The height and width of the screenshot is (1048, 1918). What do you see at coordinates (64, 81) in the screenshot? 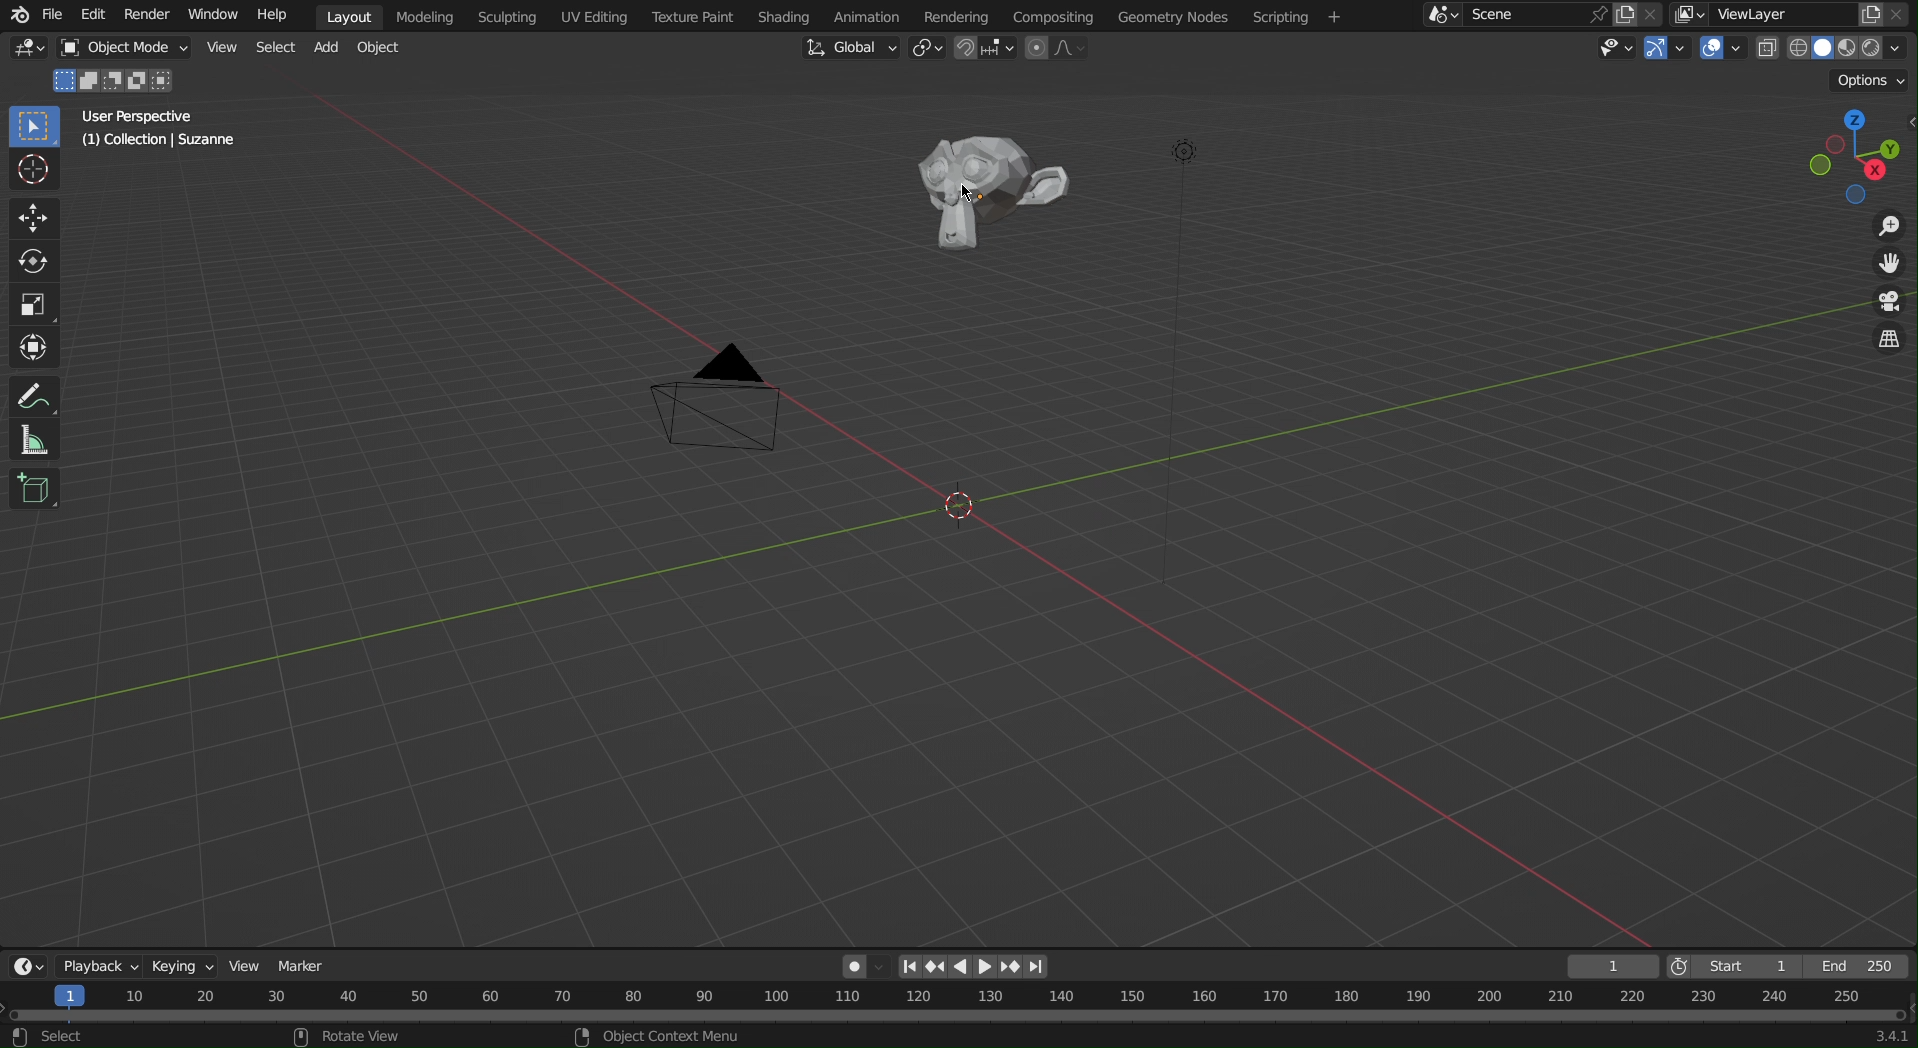
I see `set a new selection` at bounding box center [64, 81].